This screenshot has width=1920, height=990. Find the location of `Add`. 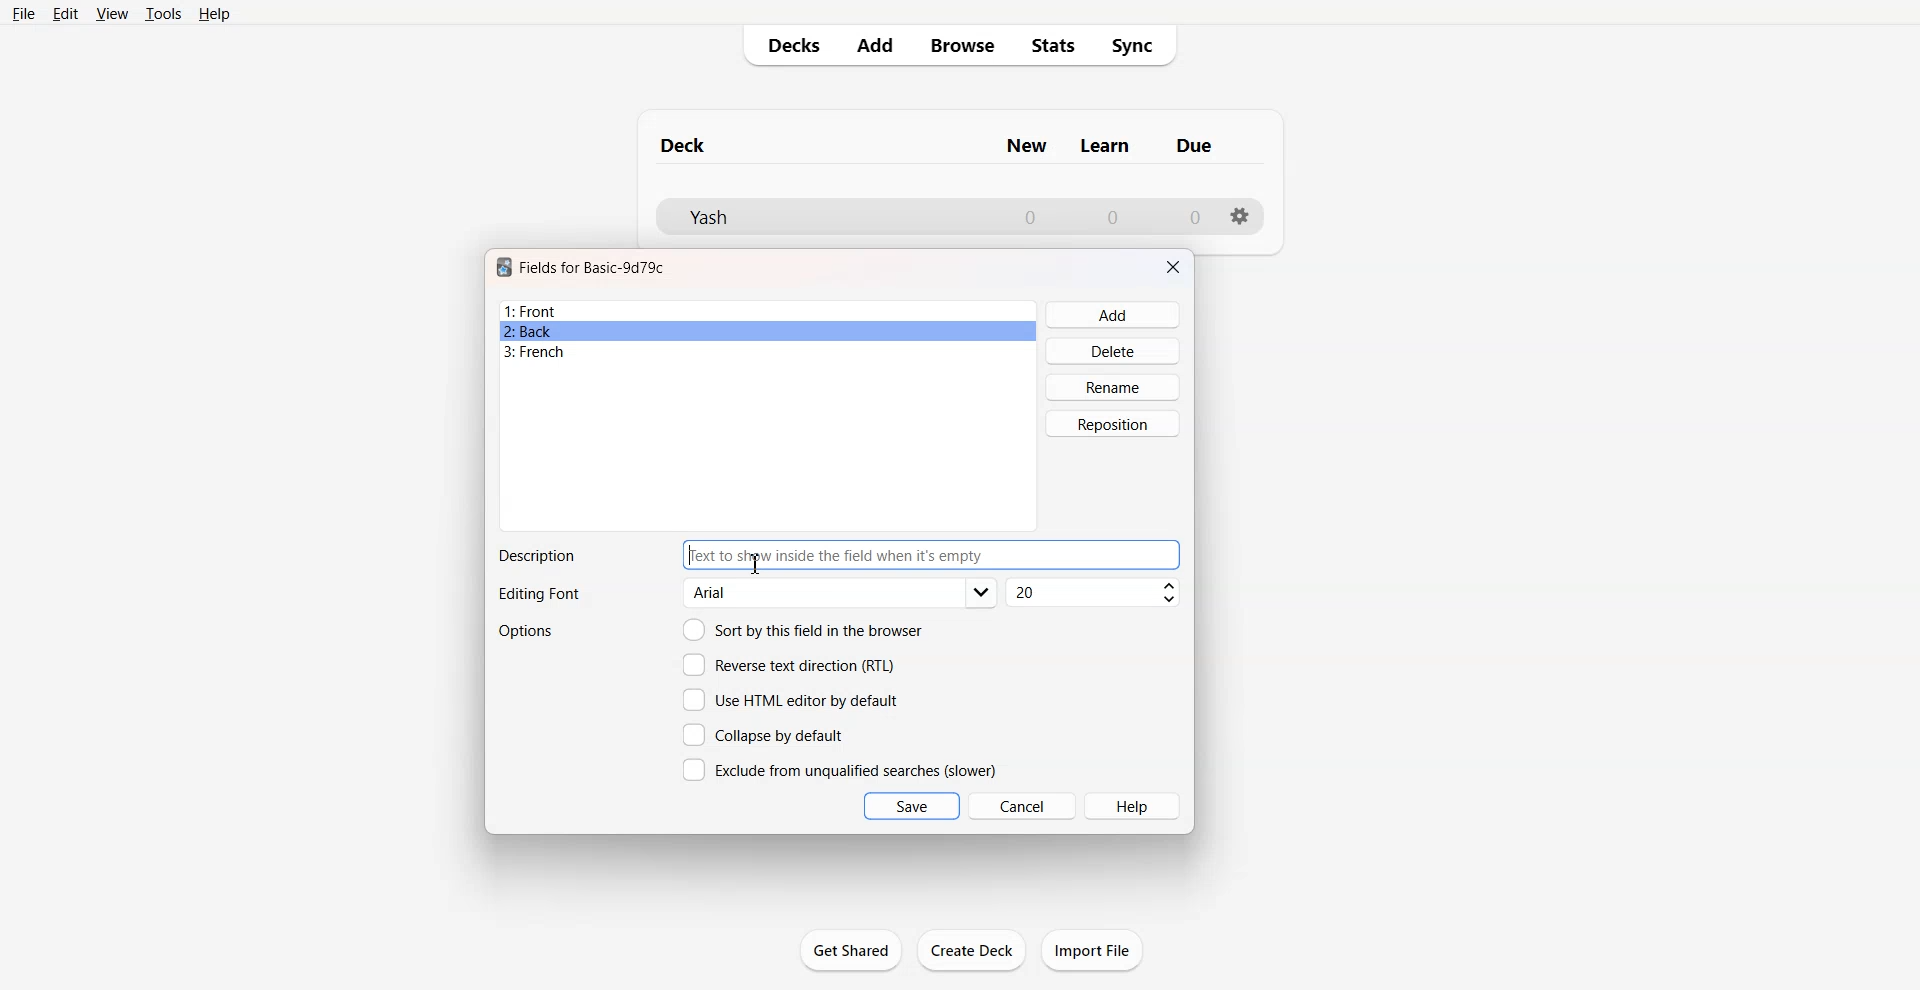

Add is located at coordinates (1114, 315).